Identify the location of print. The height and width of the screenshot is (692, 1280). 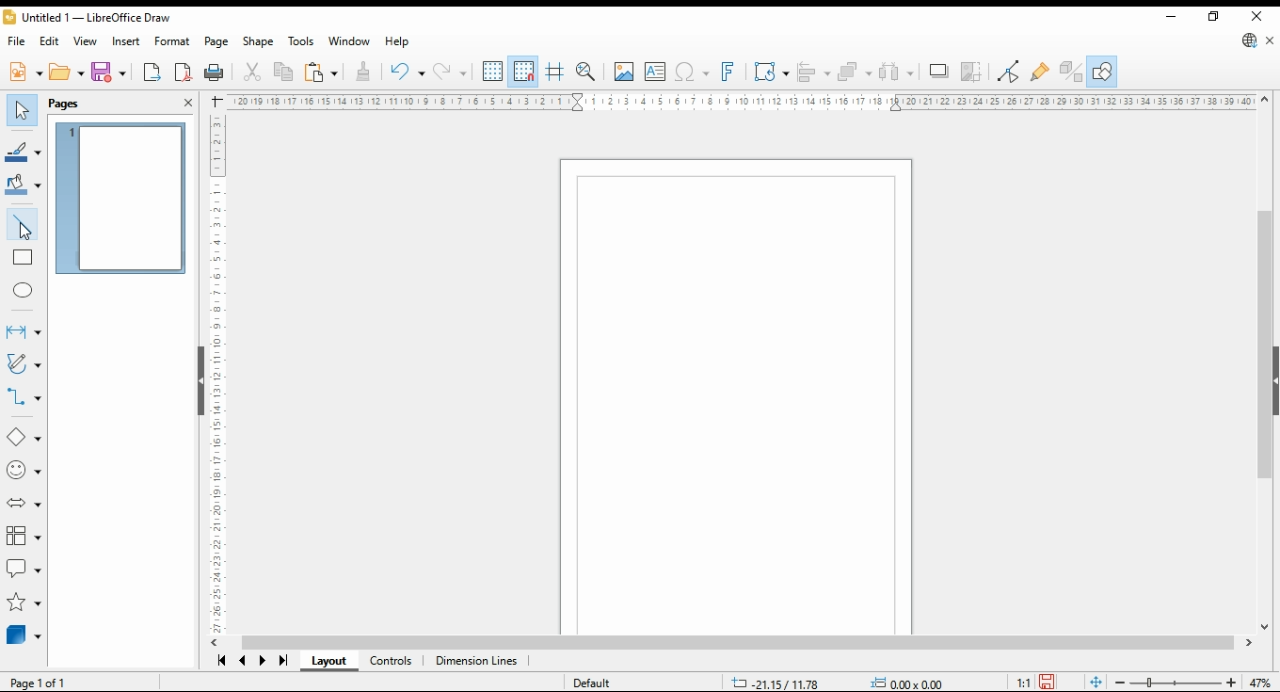
(215, 71).